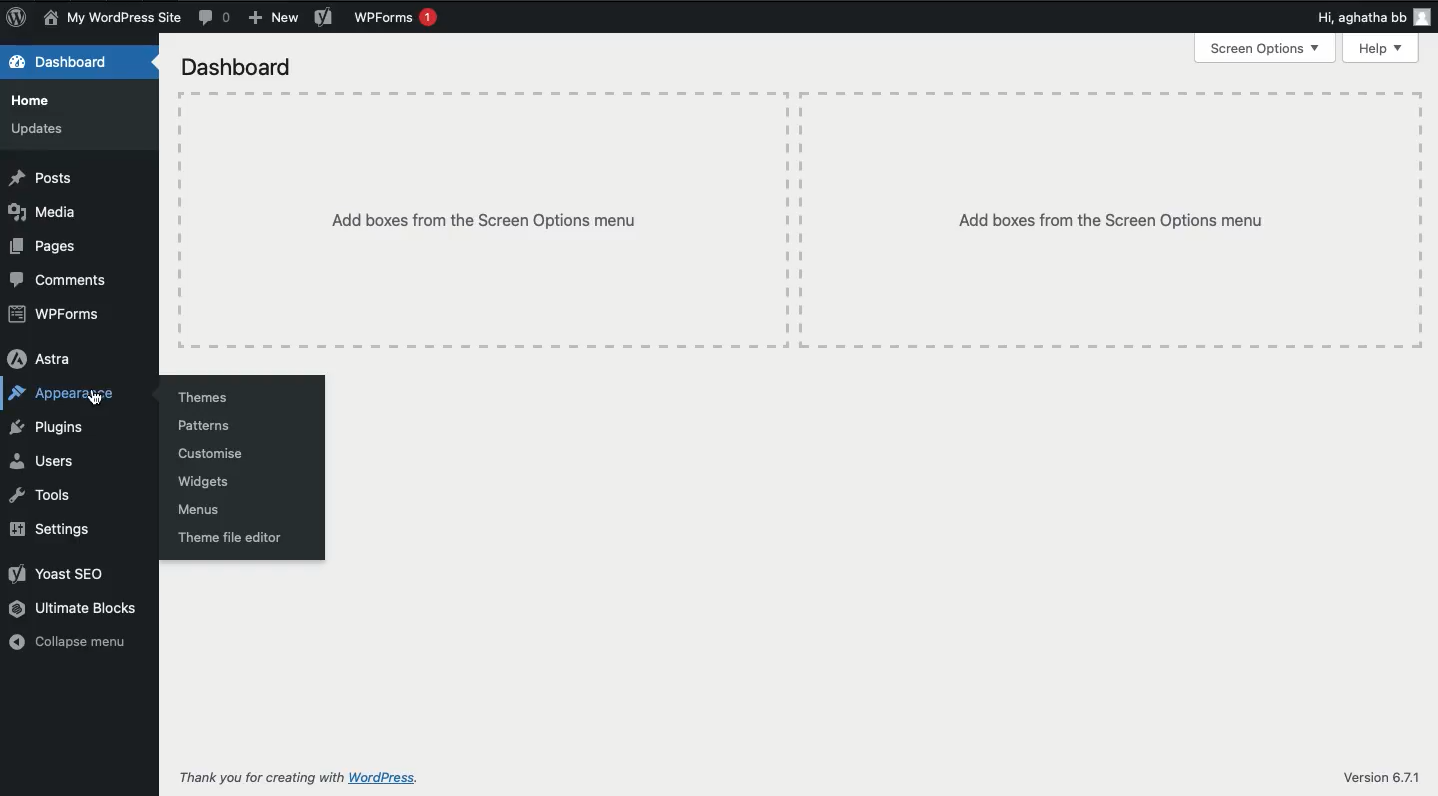  I want to click on cursor, so click(99, 401).